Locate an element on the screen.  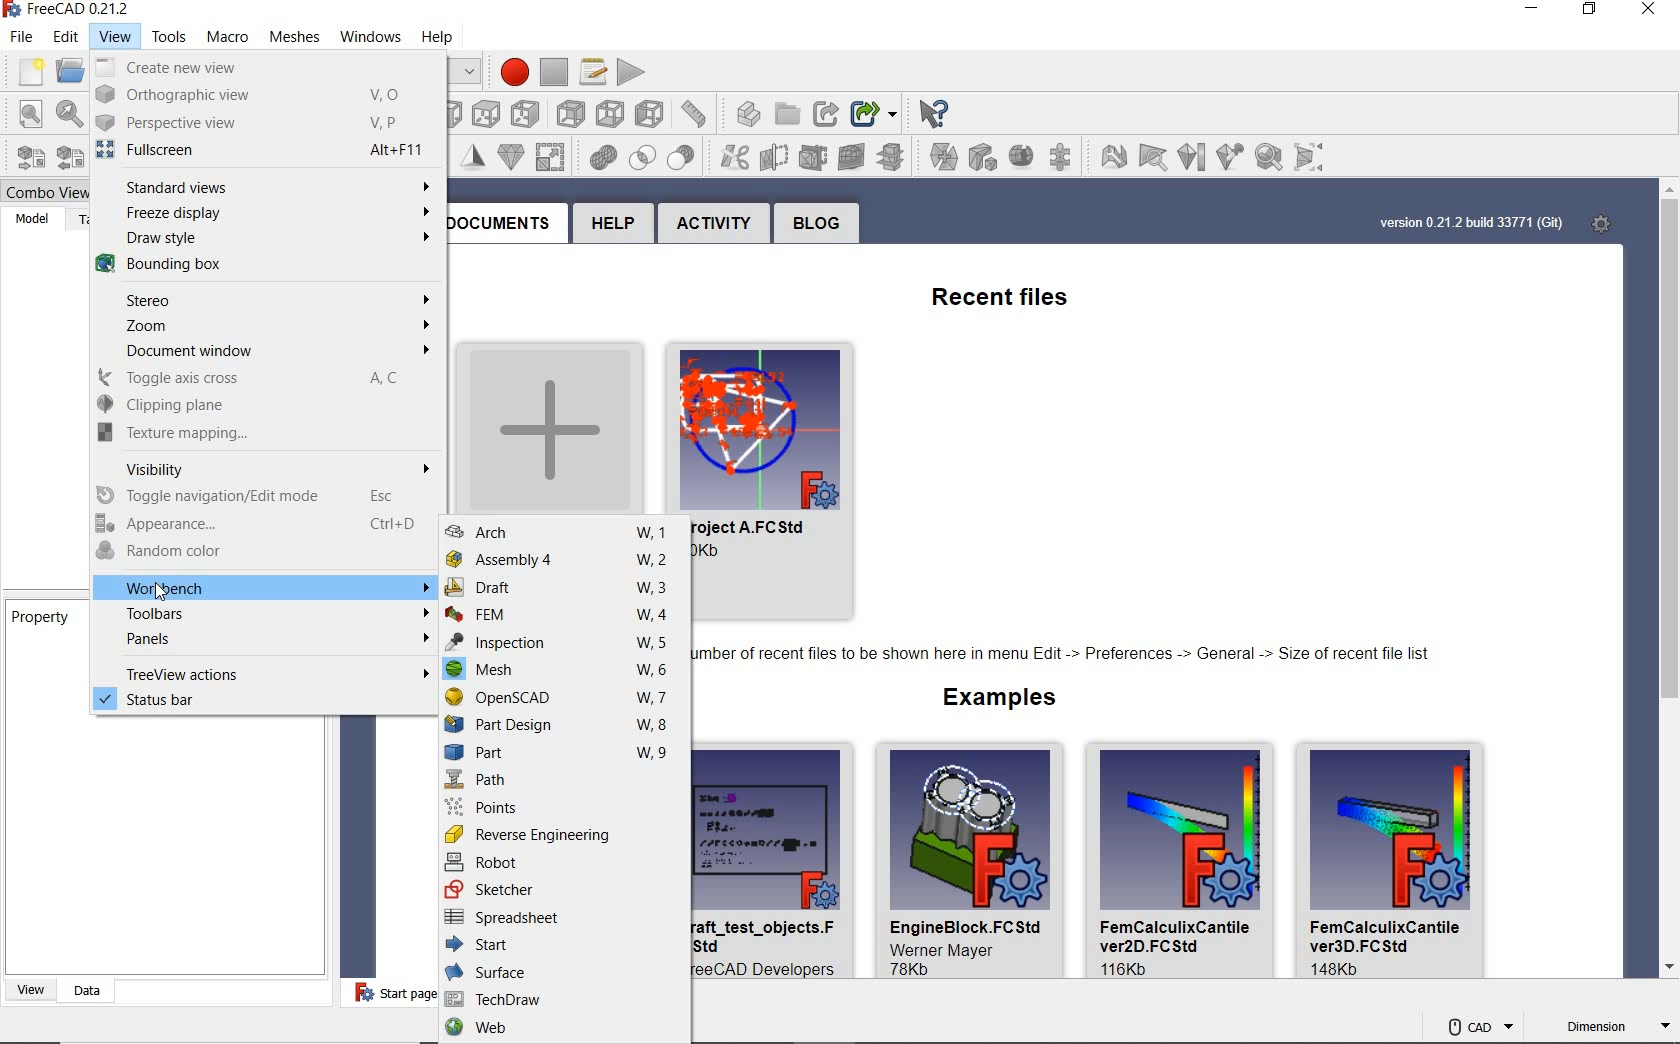
bounding info is located at coordinates (1314, 157).